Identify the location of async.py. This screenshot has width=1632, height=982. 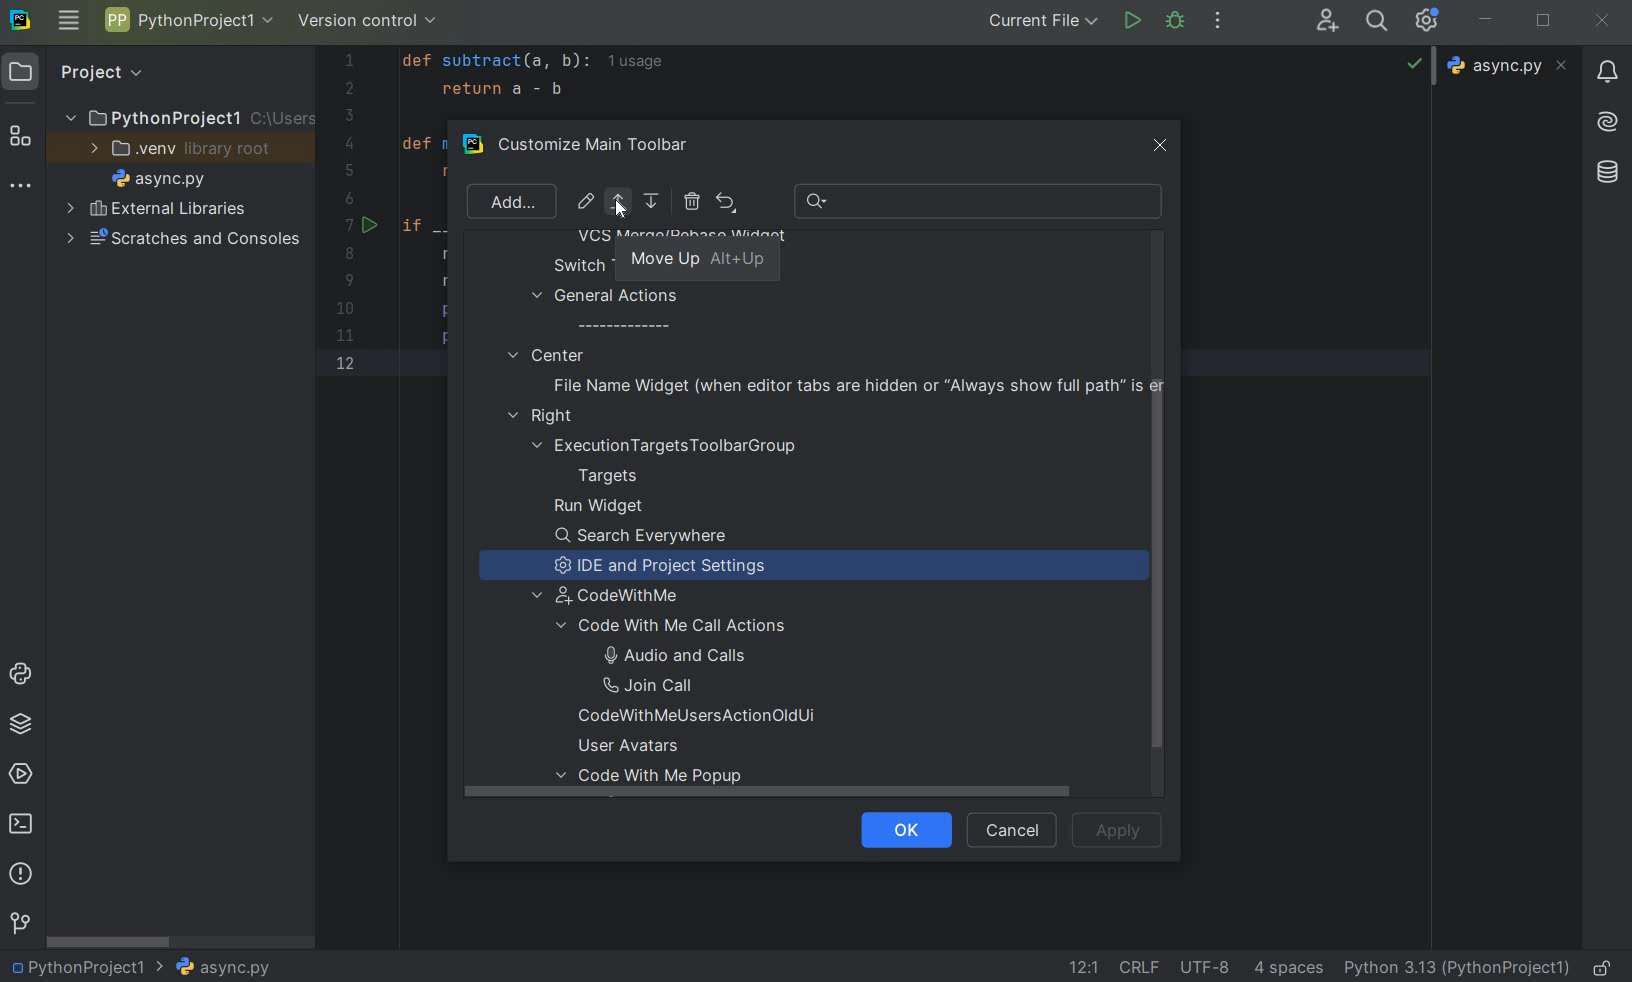
(1510, 66).